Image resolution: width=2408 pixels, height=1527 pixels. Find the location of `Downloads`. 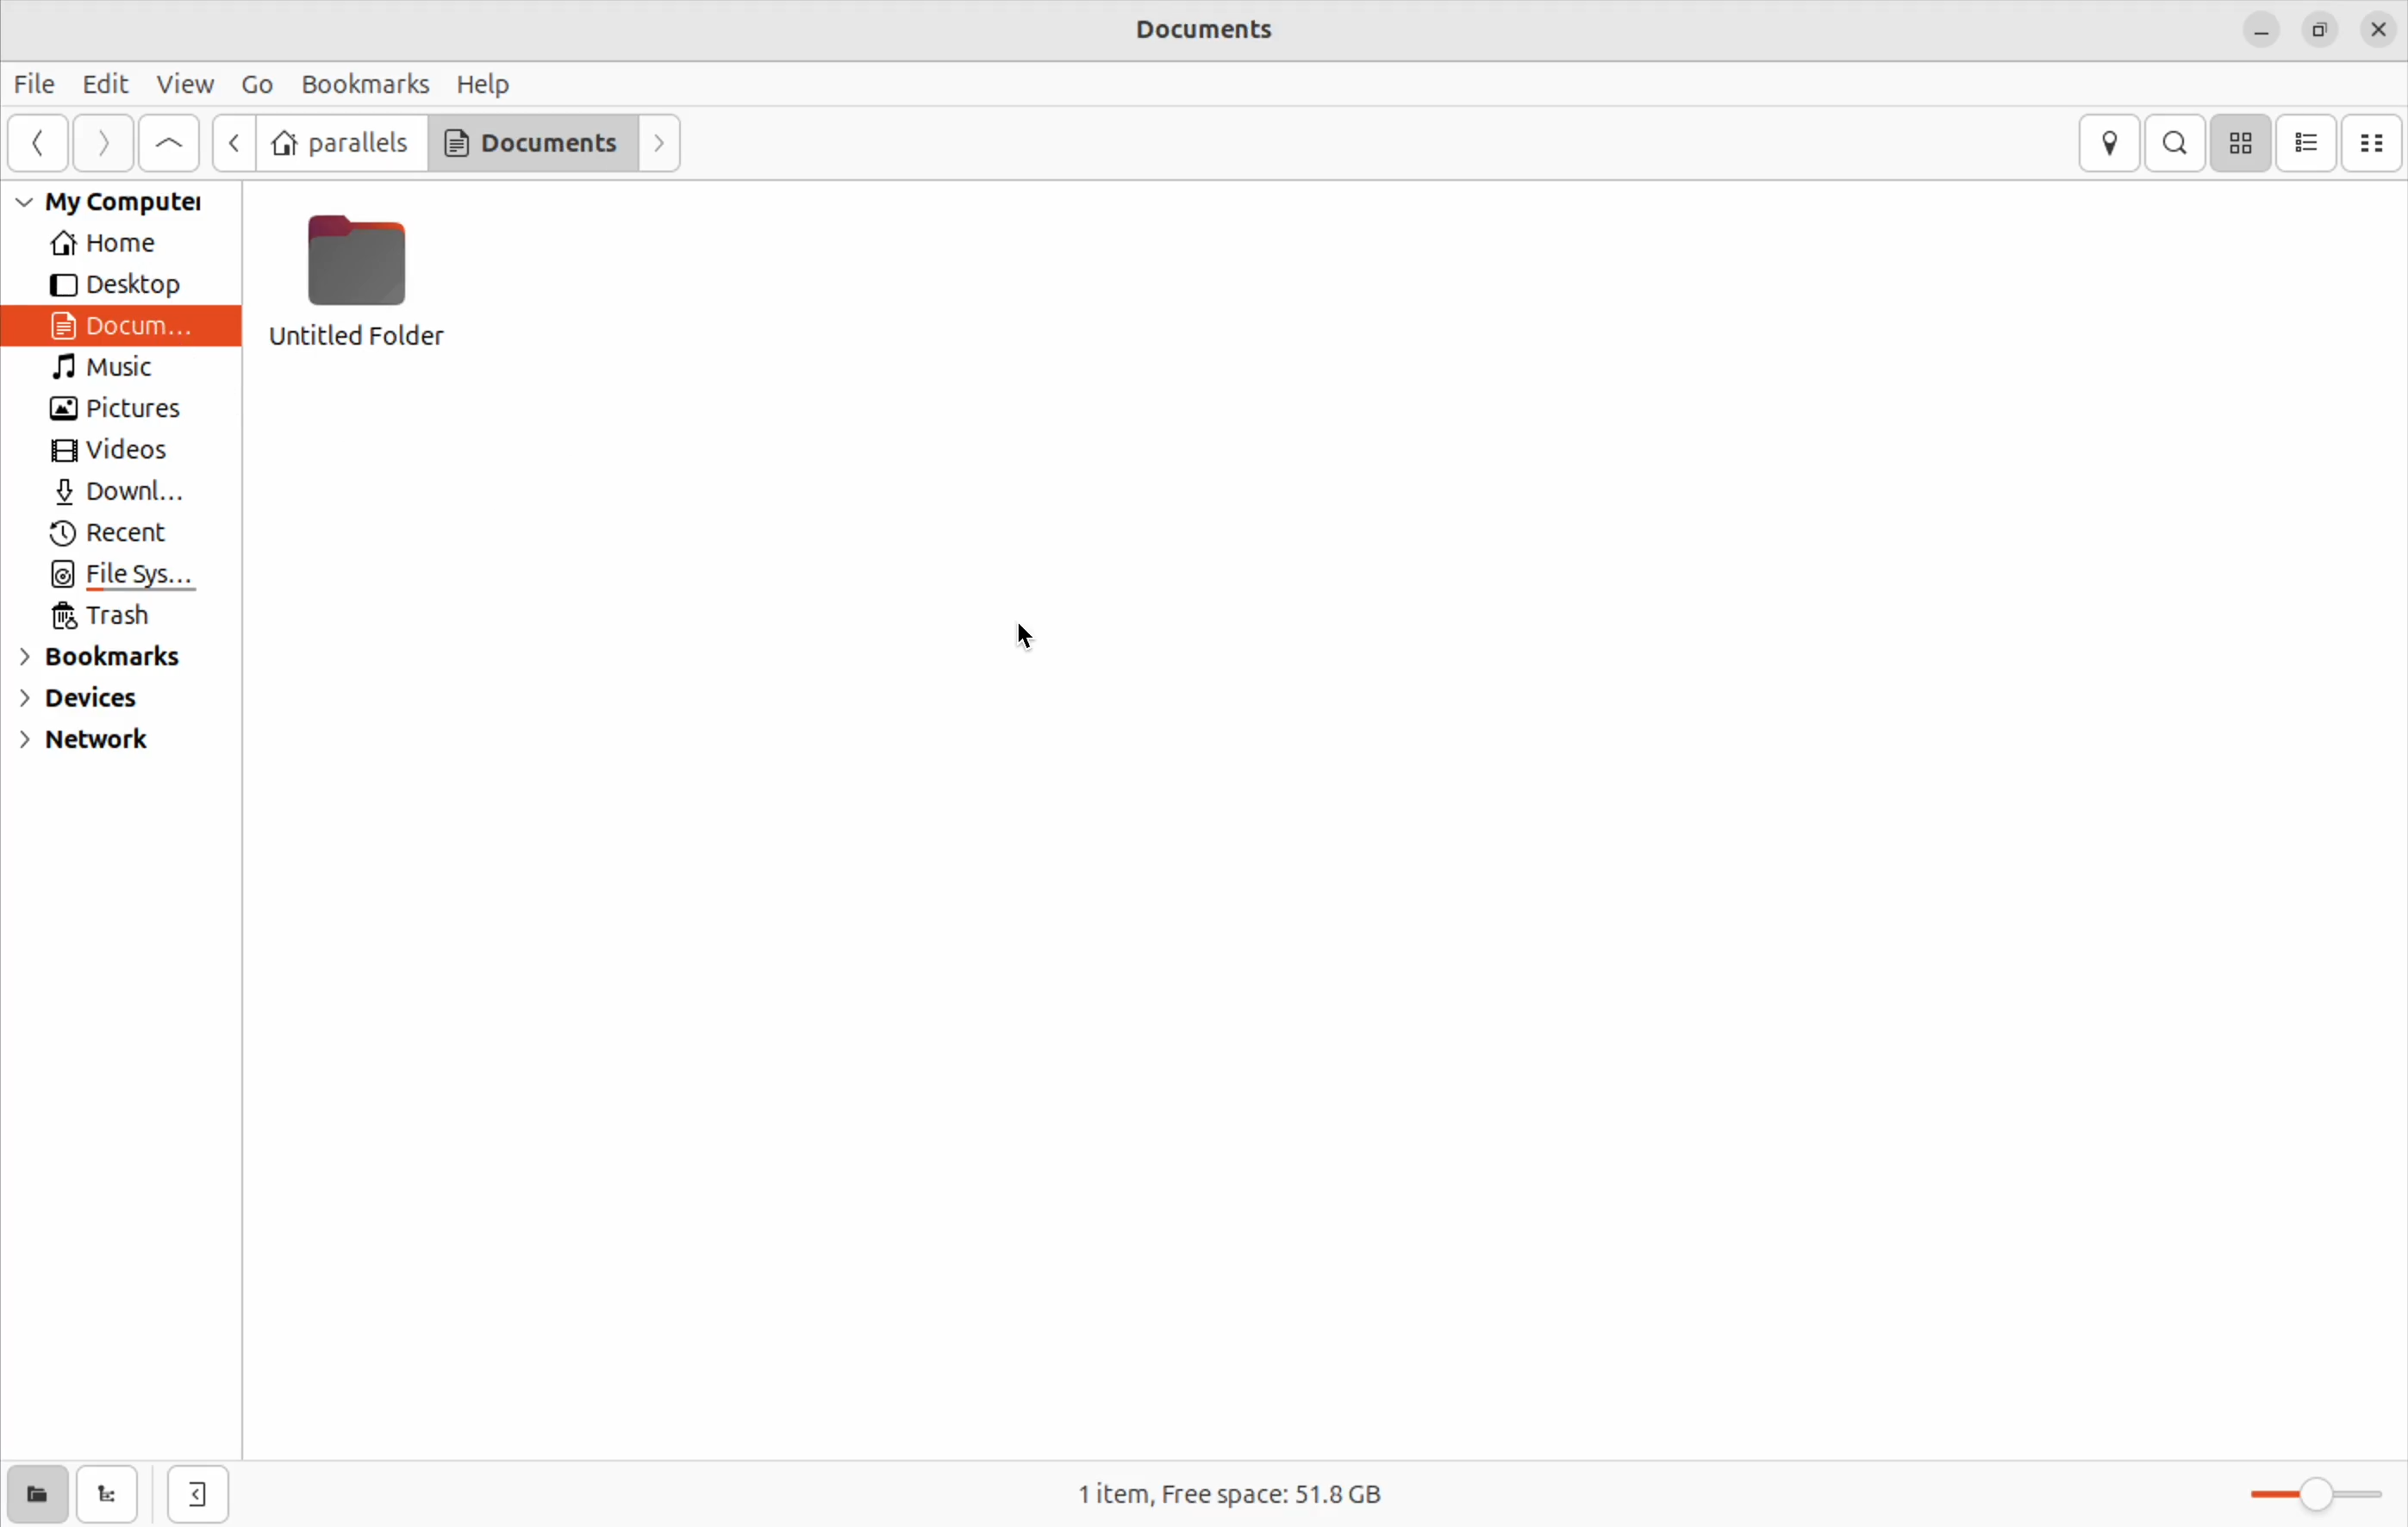

Downloads is located at coordinates (124, 496).